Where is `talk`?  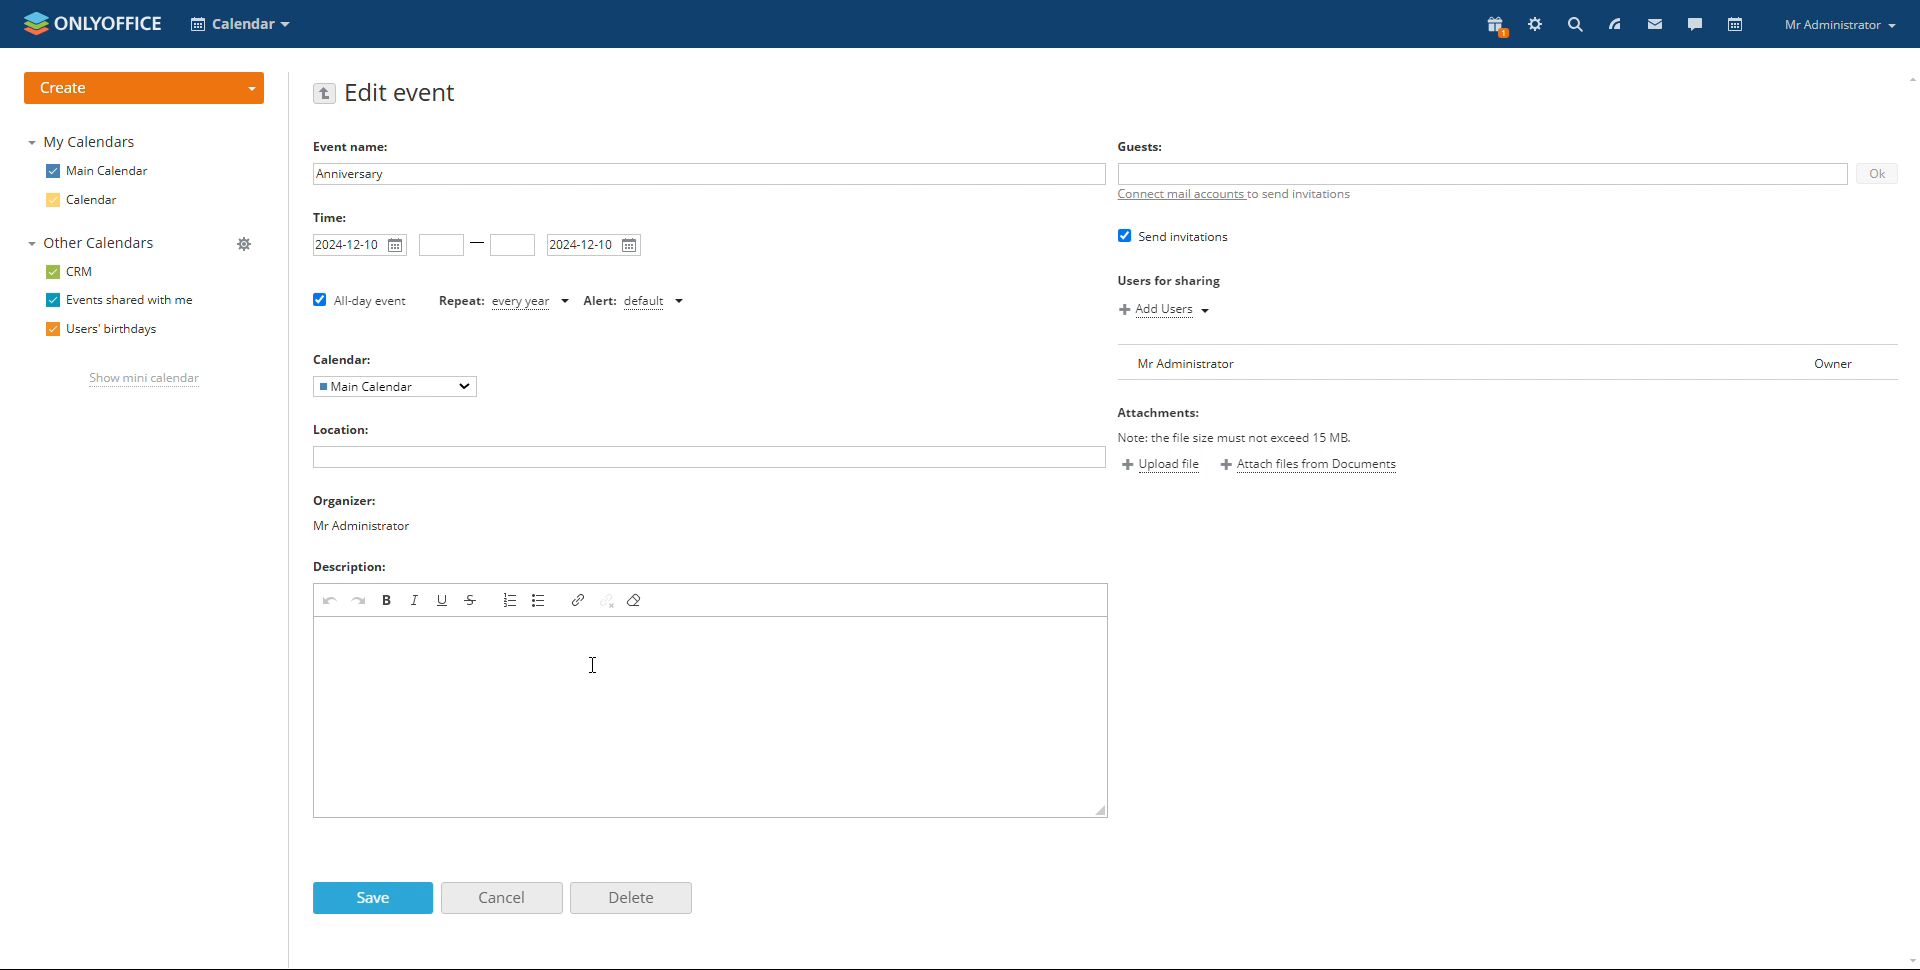
talk is located at coordinates (1694, 24).